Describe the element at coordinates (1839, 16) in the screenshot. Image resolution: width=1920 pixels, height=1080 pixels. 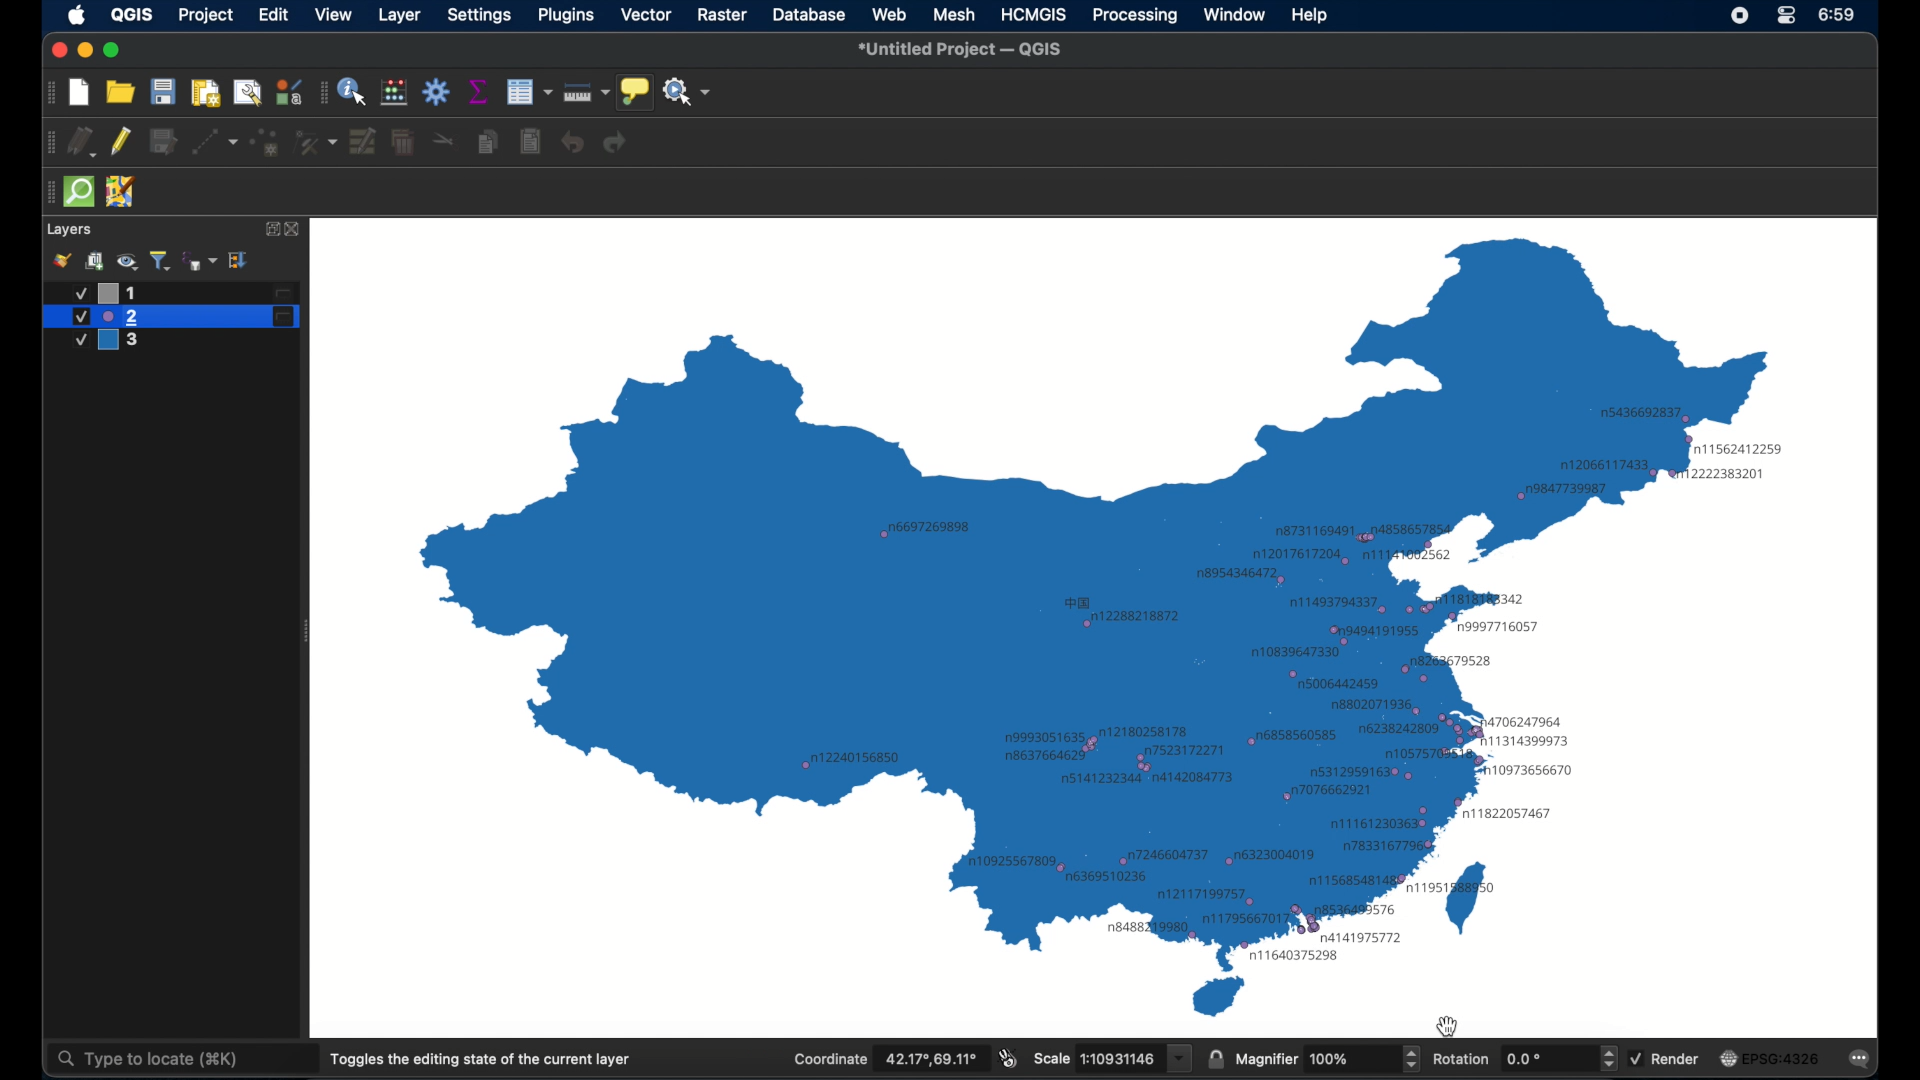
I see `time` at that location.